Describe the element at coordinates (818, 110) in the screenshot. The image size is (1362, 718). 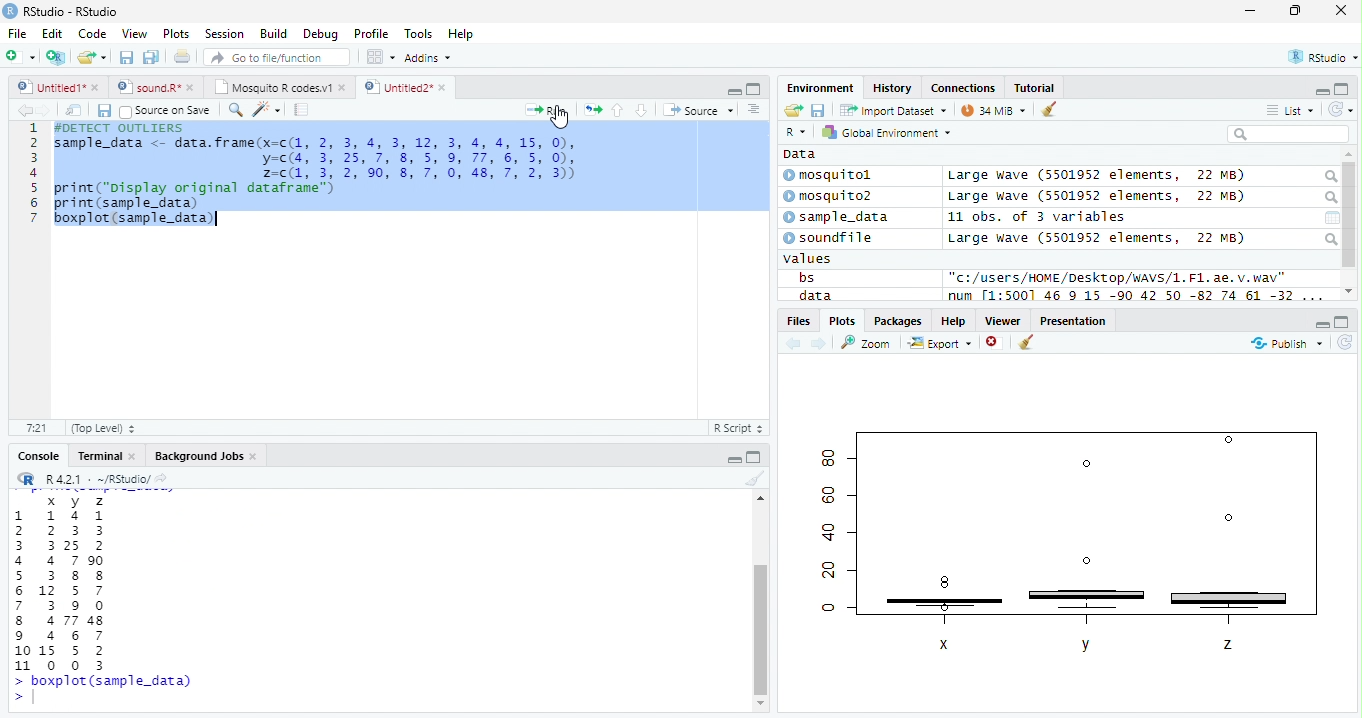
I see `Save` at that location.